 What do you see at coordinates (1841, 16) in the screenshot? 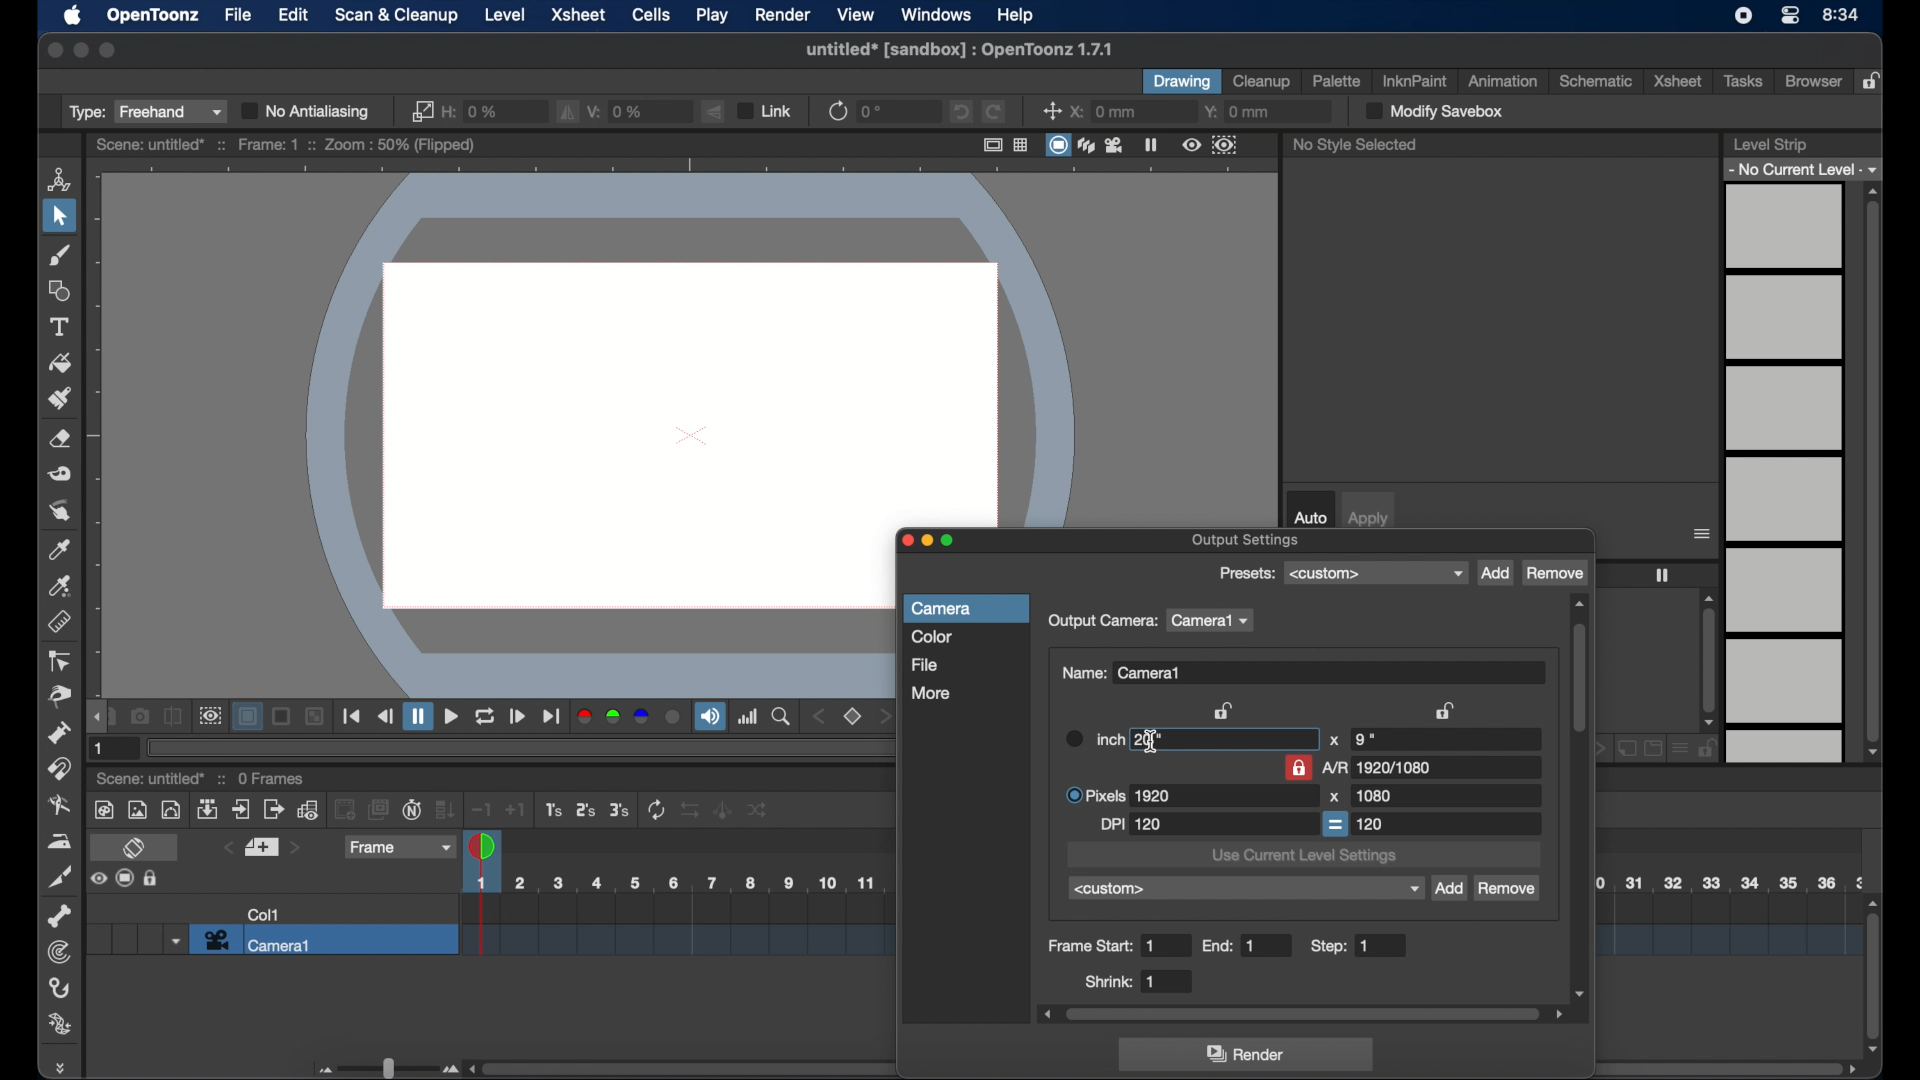
I see `time` at bounding box center [1841, 16].